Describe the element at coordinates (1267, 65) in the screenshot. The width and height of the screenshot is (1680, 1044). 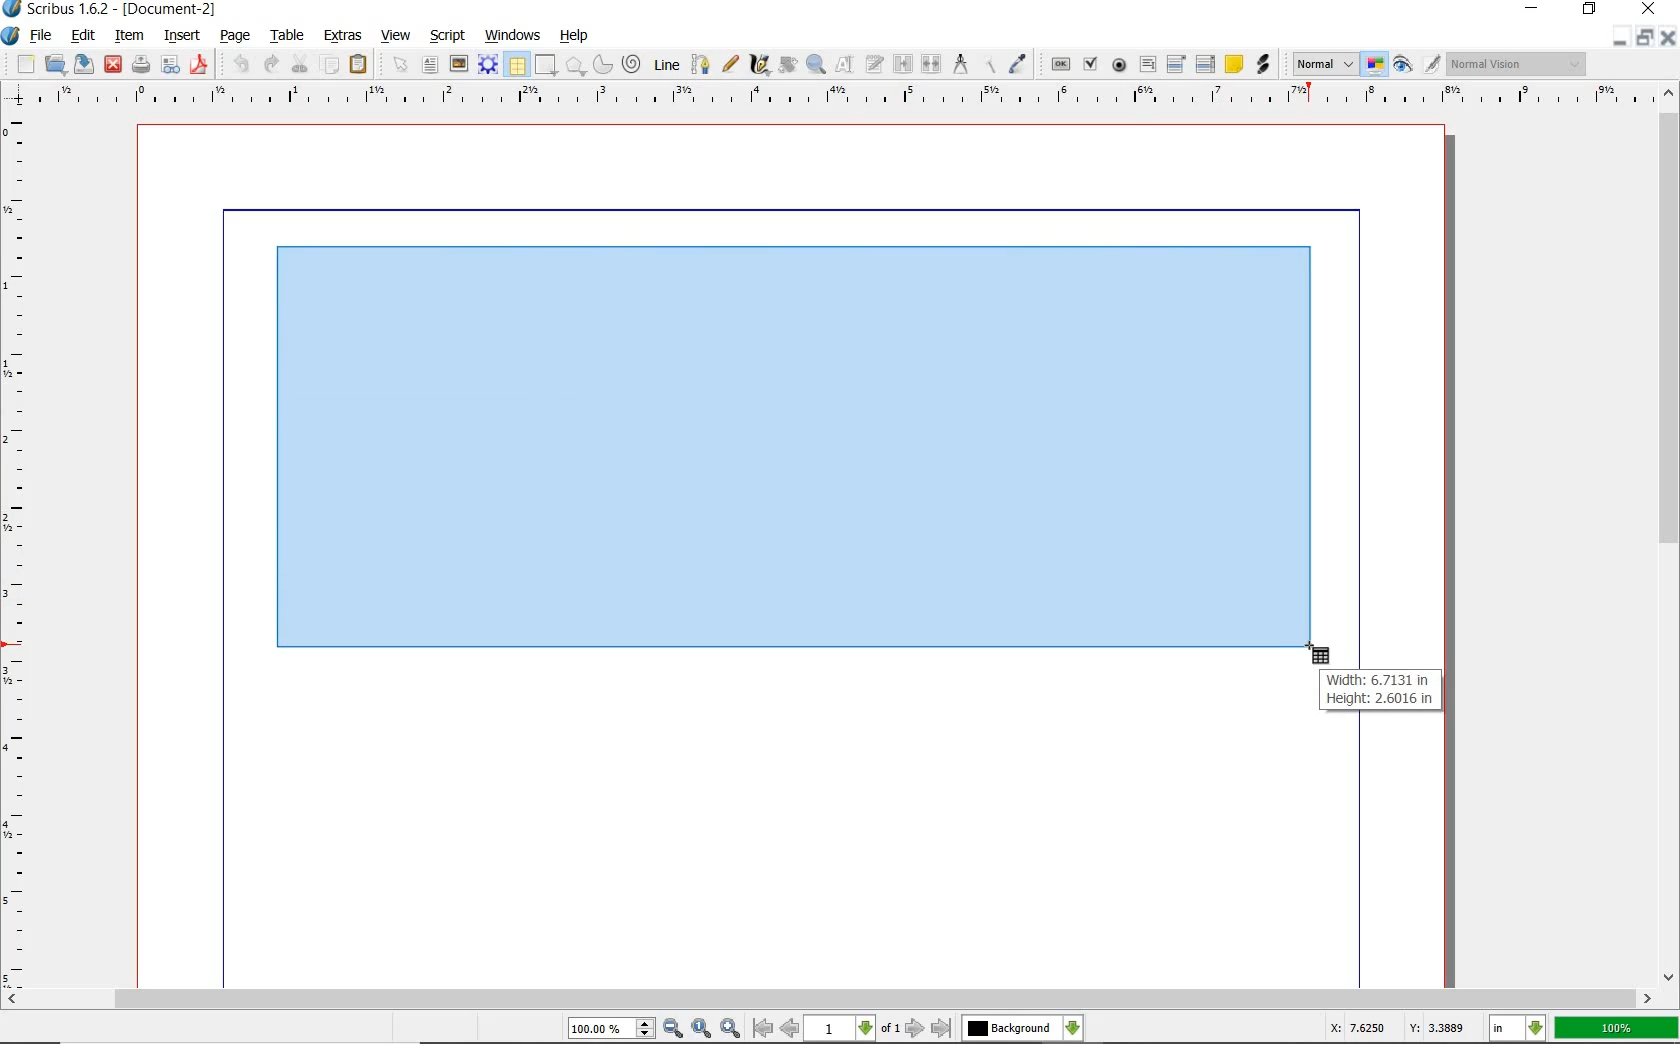
I see `link annotation` at that location.